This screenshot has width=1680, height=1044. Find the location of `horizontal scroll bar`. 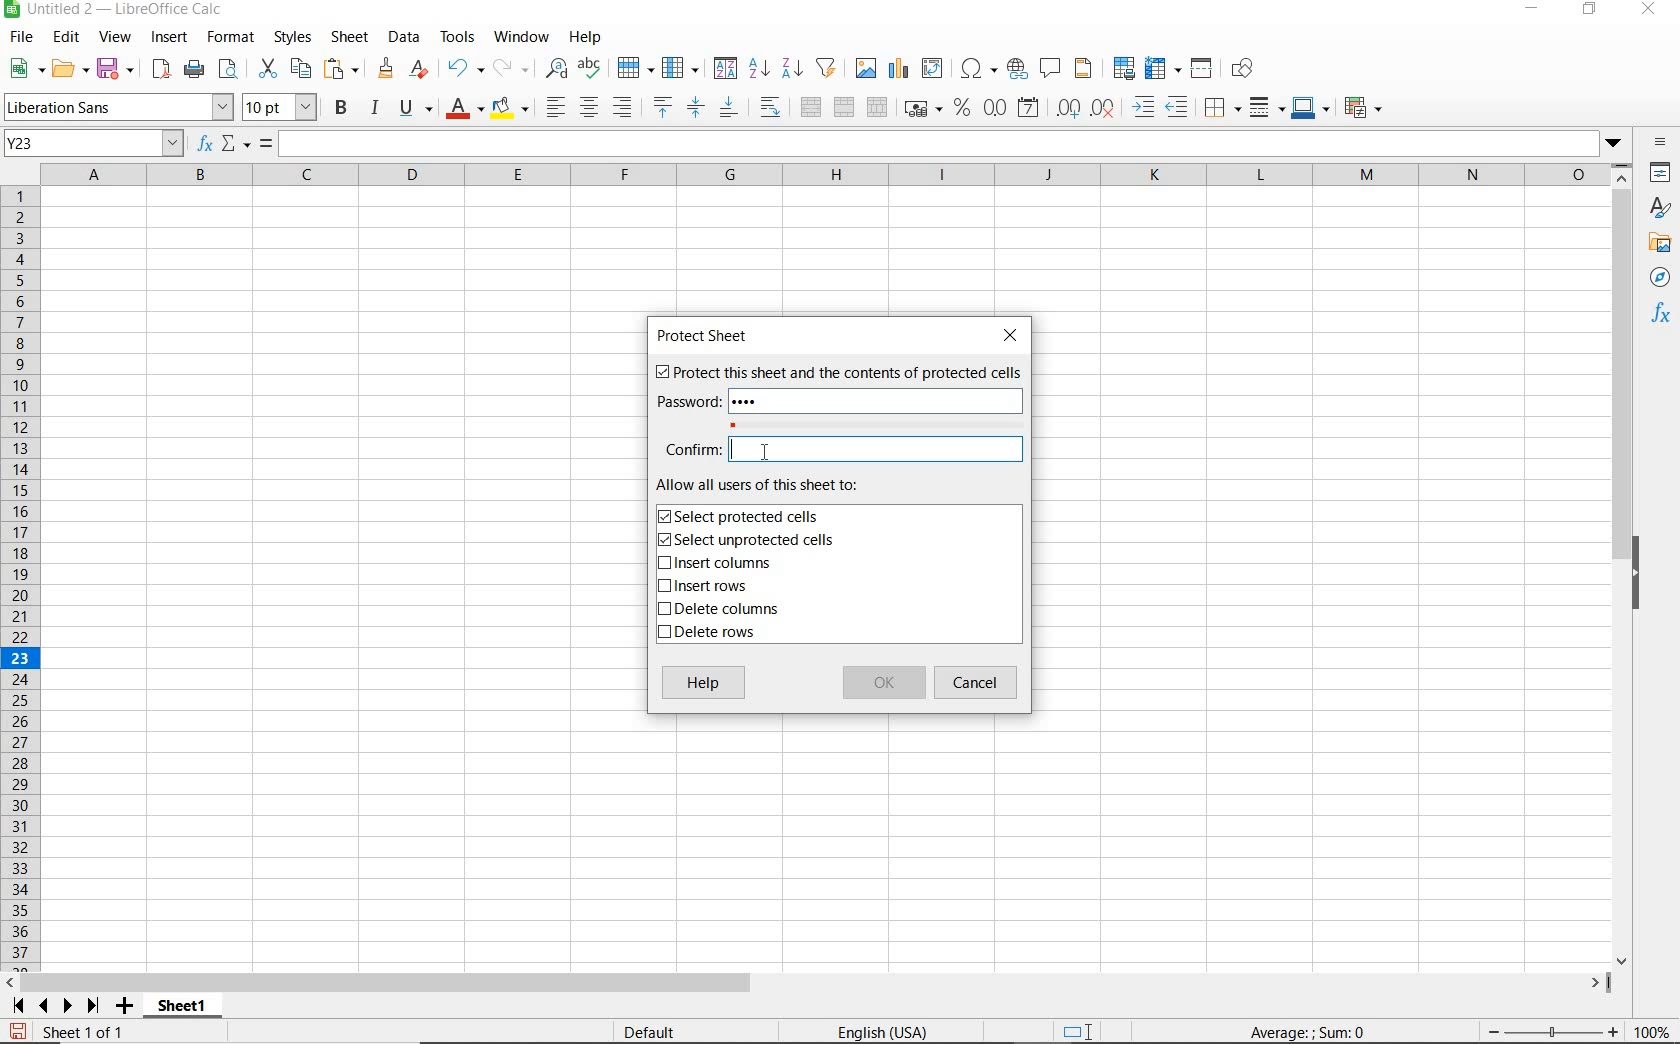

horizontal scroll bar is located at coordinates (820, 980).